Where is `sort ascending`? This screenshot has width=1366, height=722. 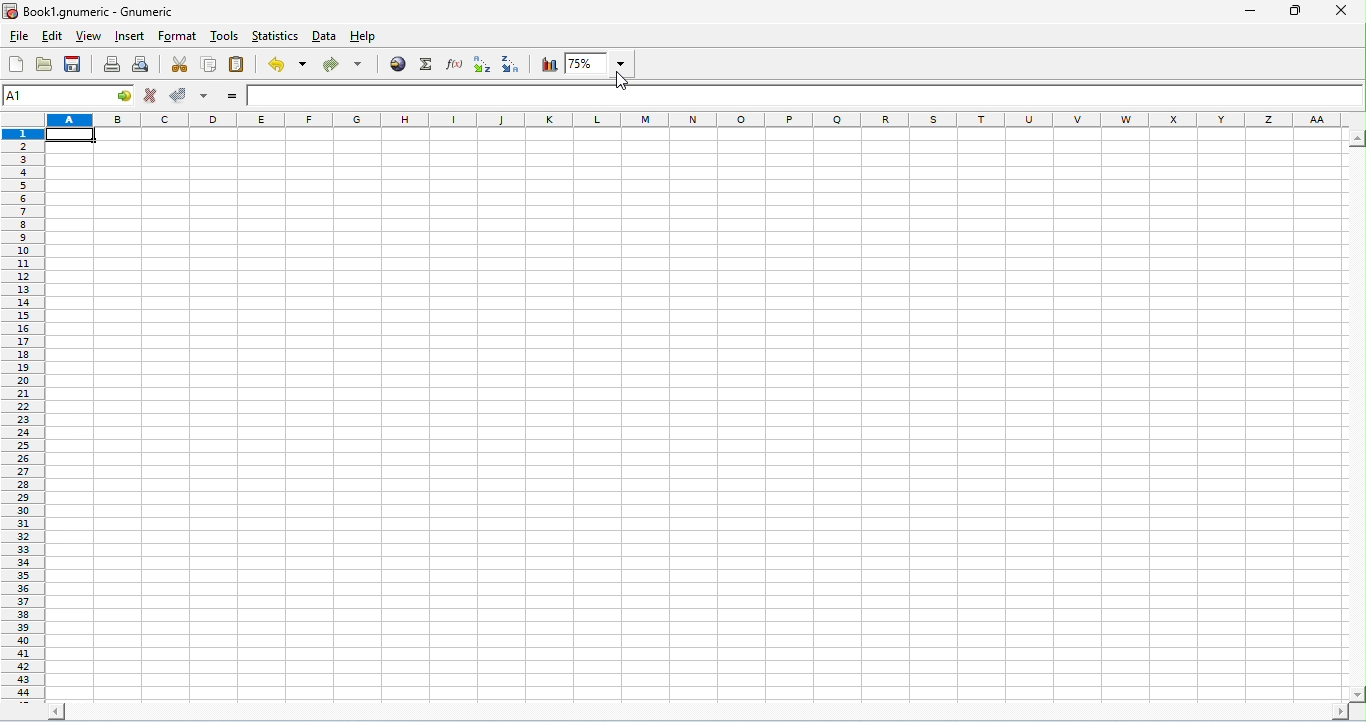
sort ascending is located at coordinates (484, 65).